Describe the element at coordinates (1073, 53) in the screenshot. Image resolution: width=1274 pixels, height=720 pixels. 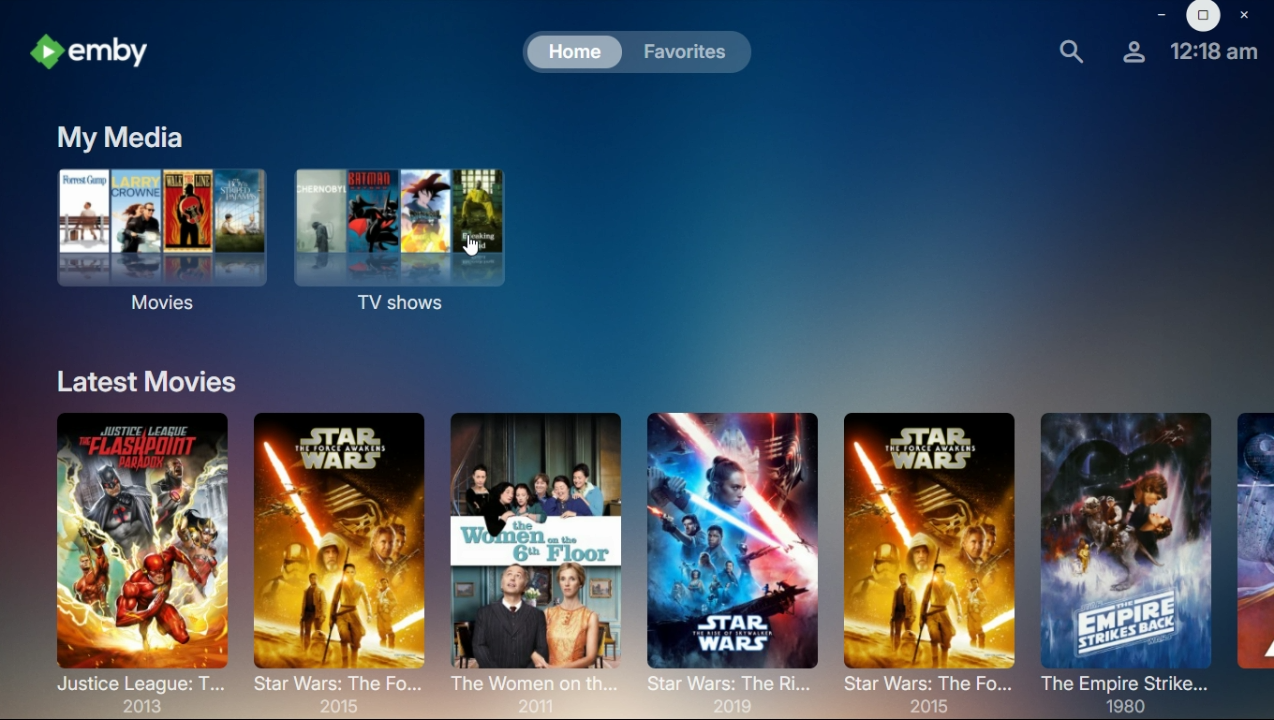
I see `search` at that location.